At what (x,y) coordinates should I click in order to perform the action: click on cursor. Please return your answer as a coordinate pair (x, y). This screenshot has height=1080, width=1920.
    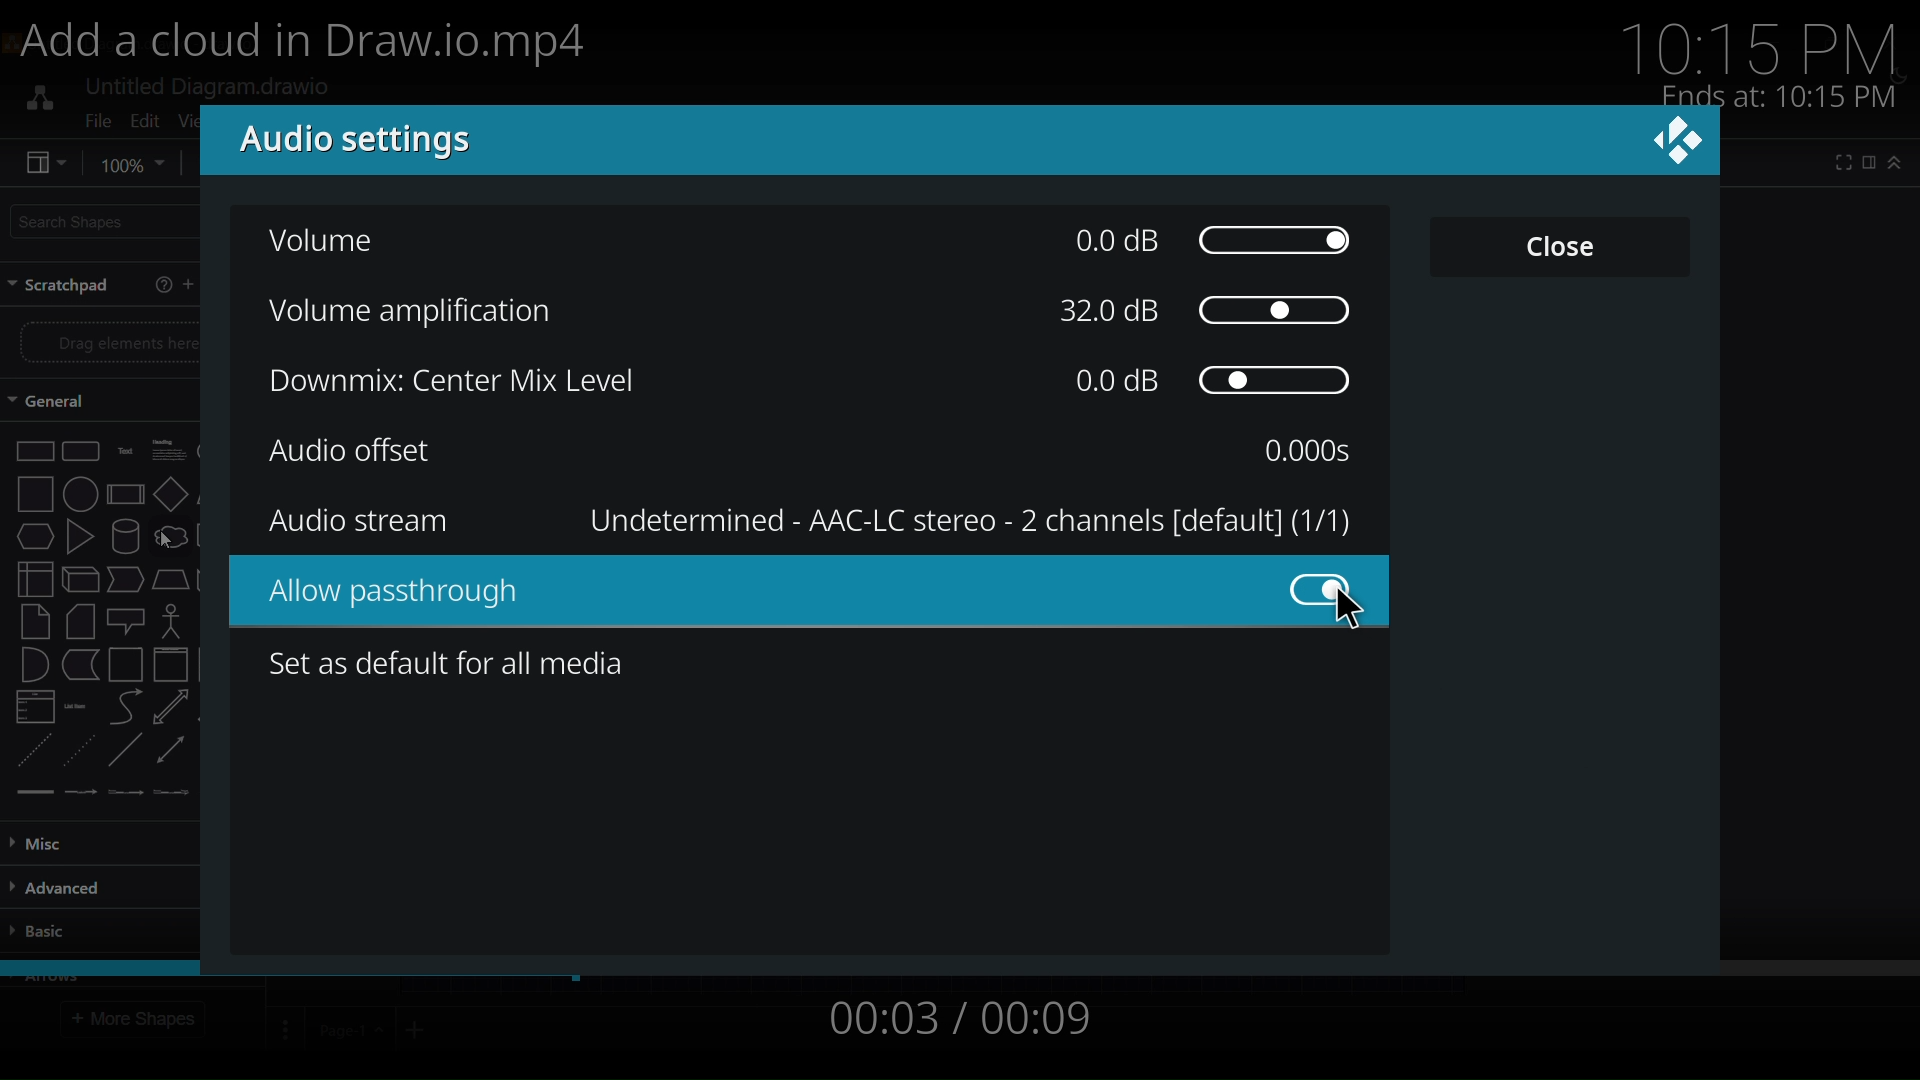
    Looking at the image, I should click on (1355, 614).